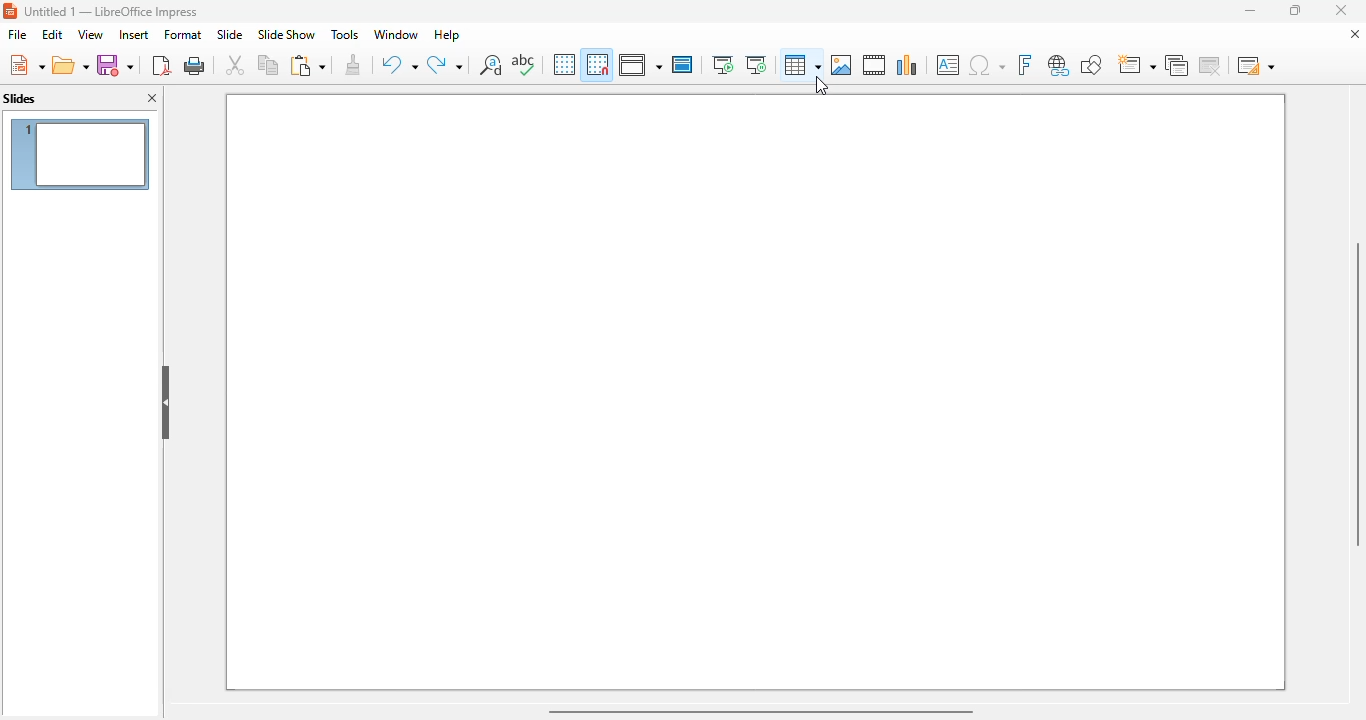 The image size is (1366, 720). Describe the element at coordinates (236, 65) in the screenshot. I see `cut` at that location.